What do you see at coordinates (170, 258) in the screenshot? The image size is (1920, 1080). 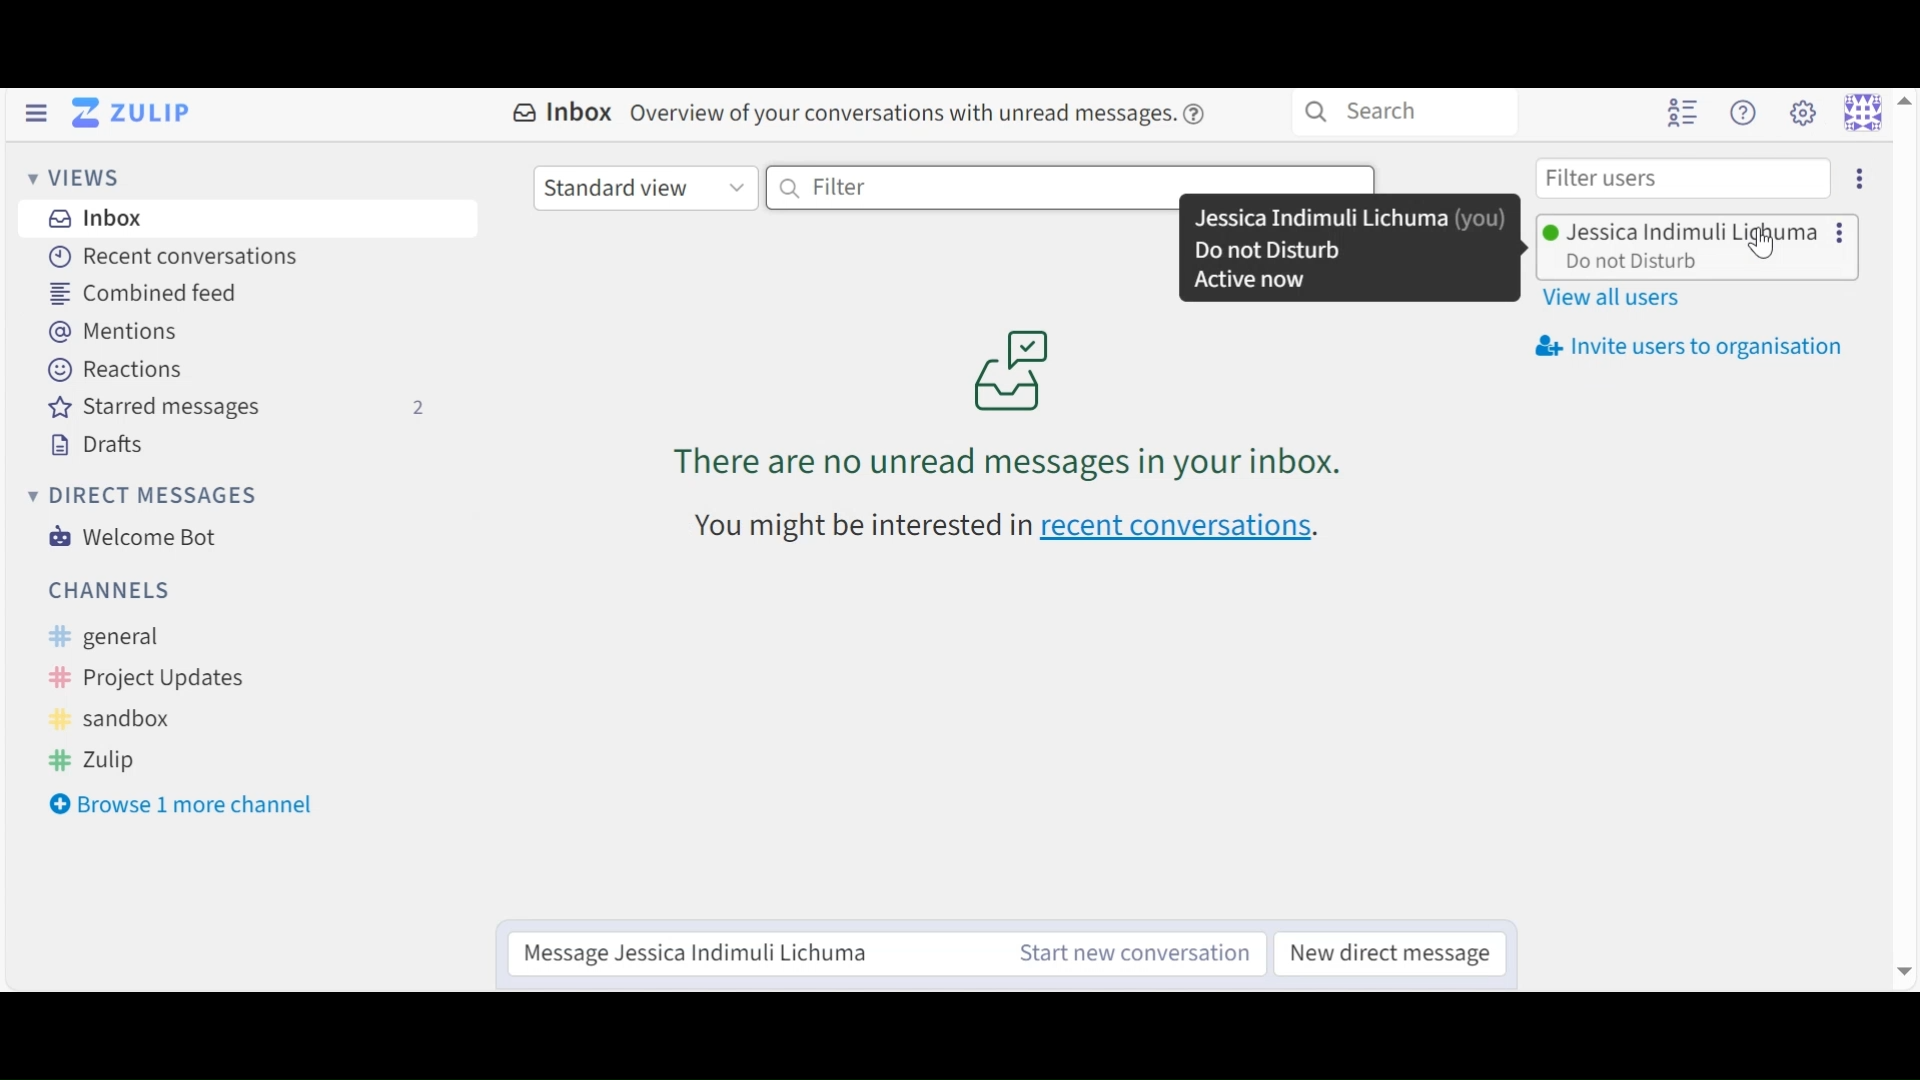 I see `Recent Conversations` at bounding box center [170, 258].